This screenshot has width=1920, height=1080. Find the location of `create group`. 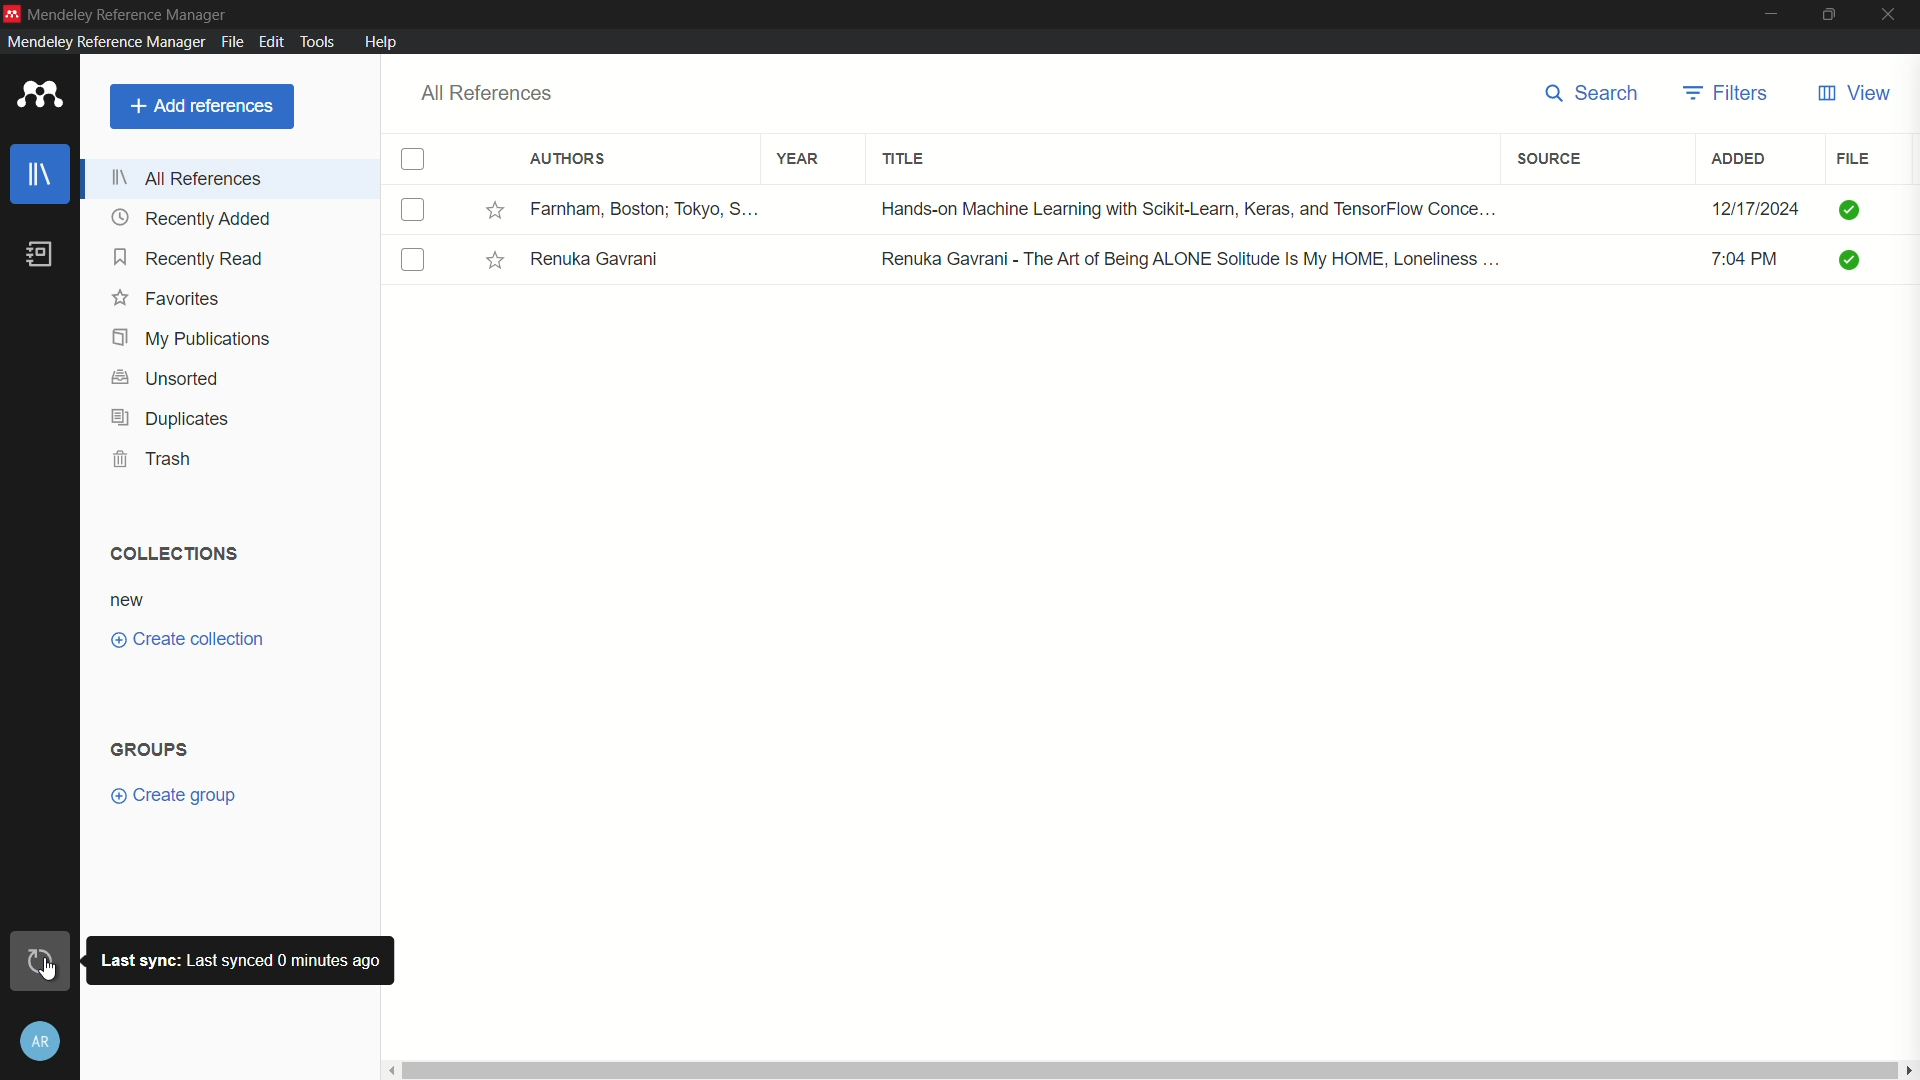

create group is located at coordinates (173, 797).